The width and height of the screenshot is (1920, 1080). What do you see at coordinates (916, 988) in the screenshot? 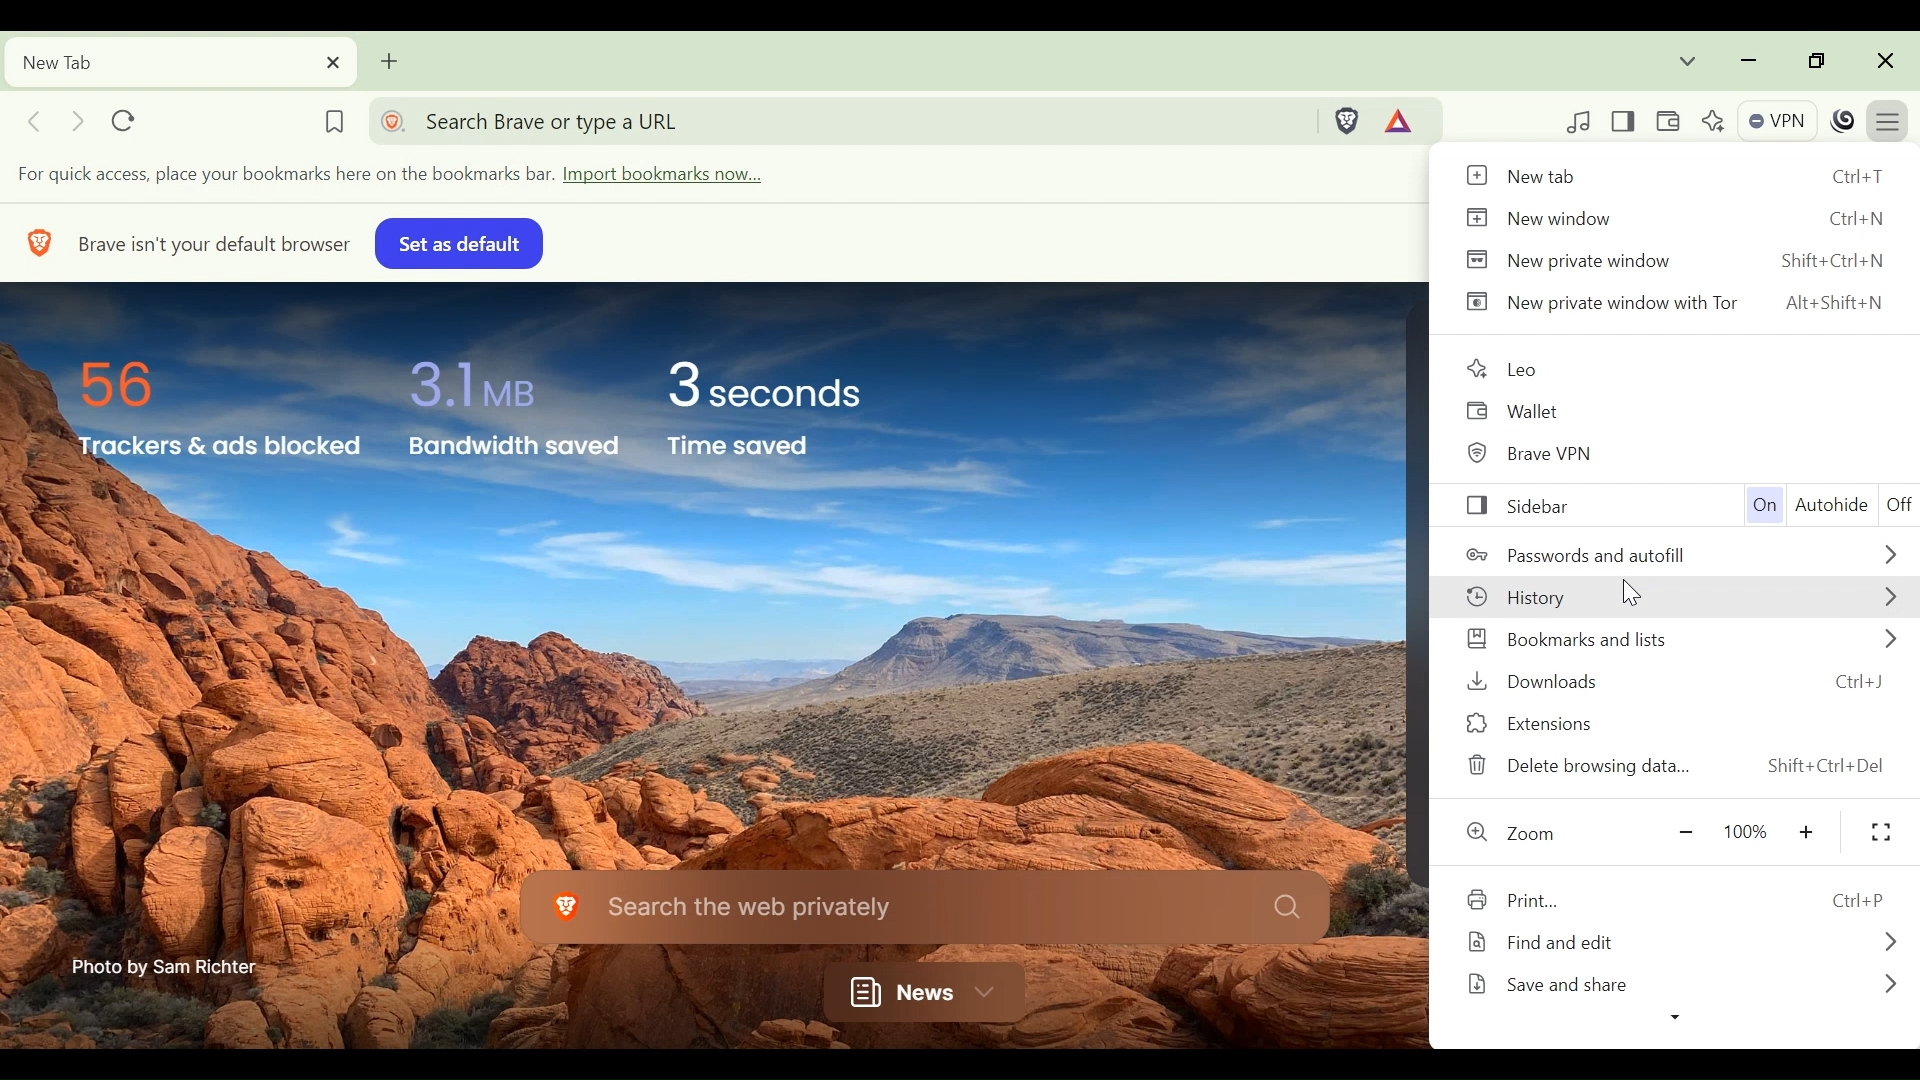
I see `News` at bounding box center [916, 988].